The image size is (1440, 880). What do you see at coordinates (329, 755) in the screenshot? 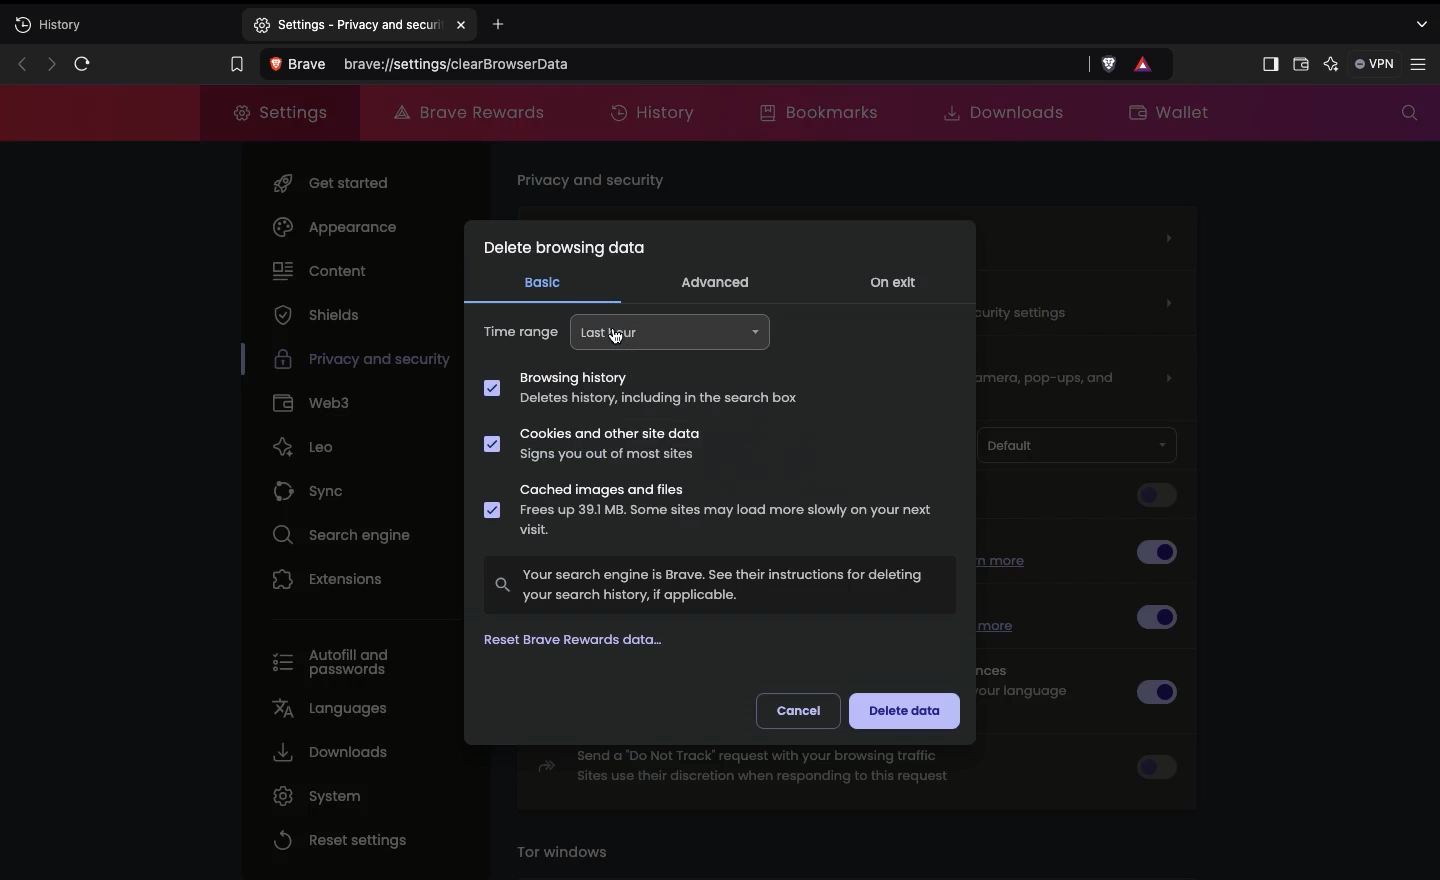
I see `Downloads` at bounding box center [329, 755].